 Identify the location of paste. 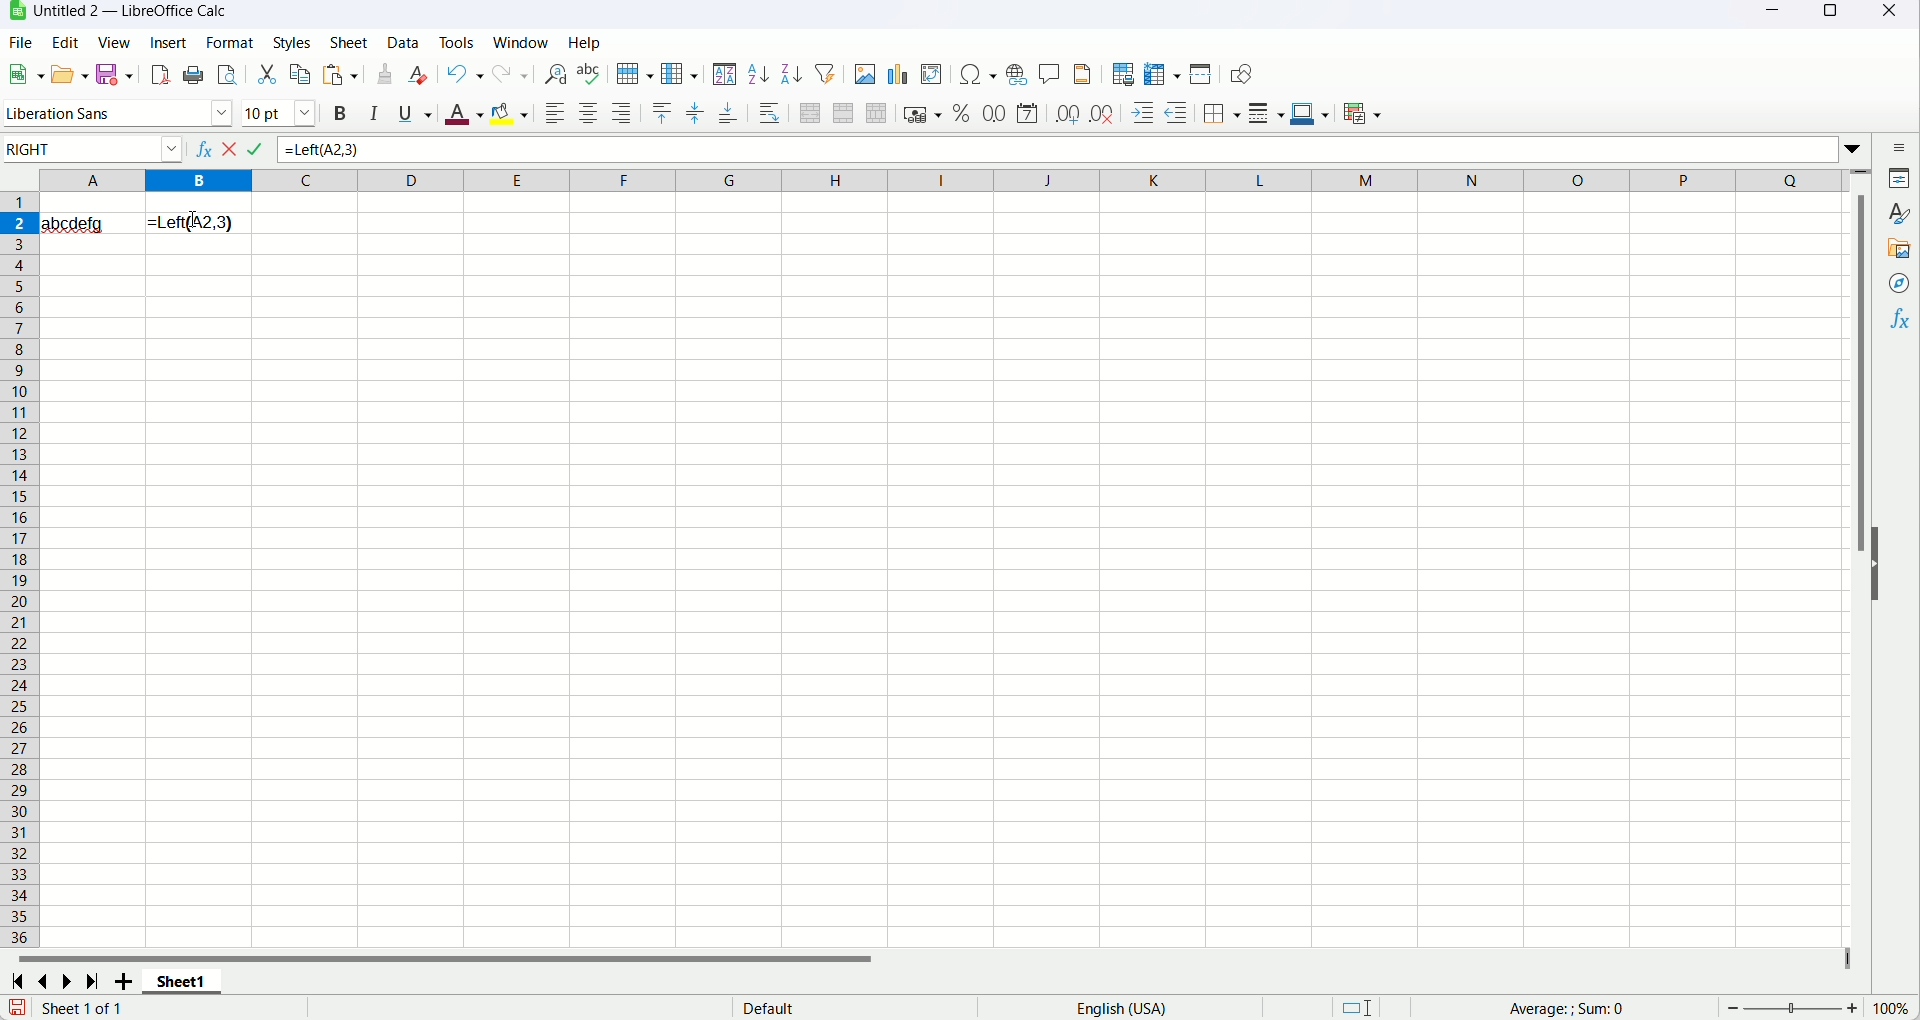
(339, 74).